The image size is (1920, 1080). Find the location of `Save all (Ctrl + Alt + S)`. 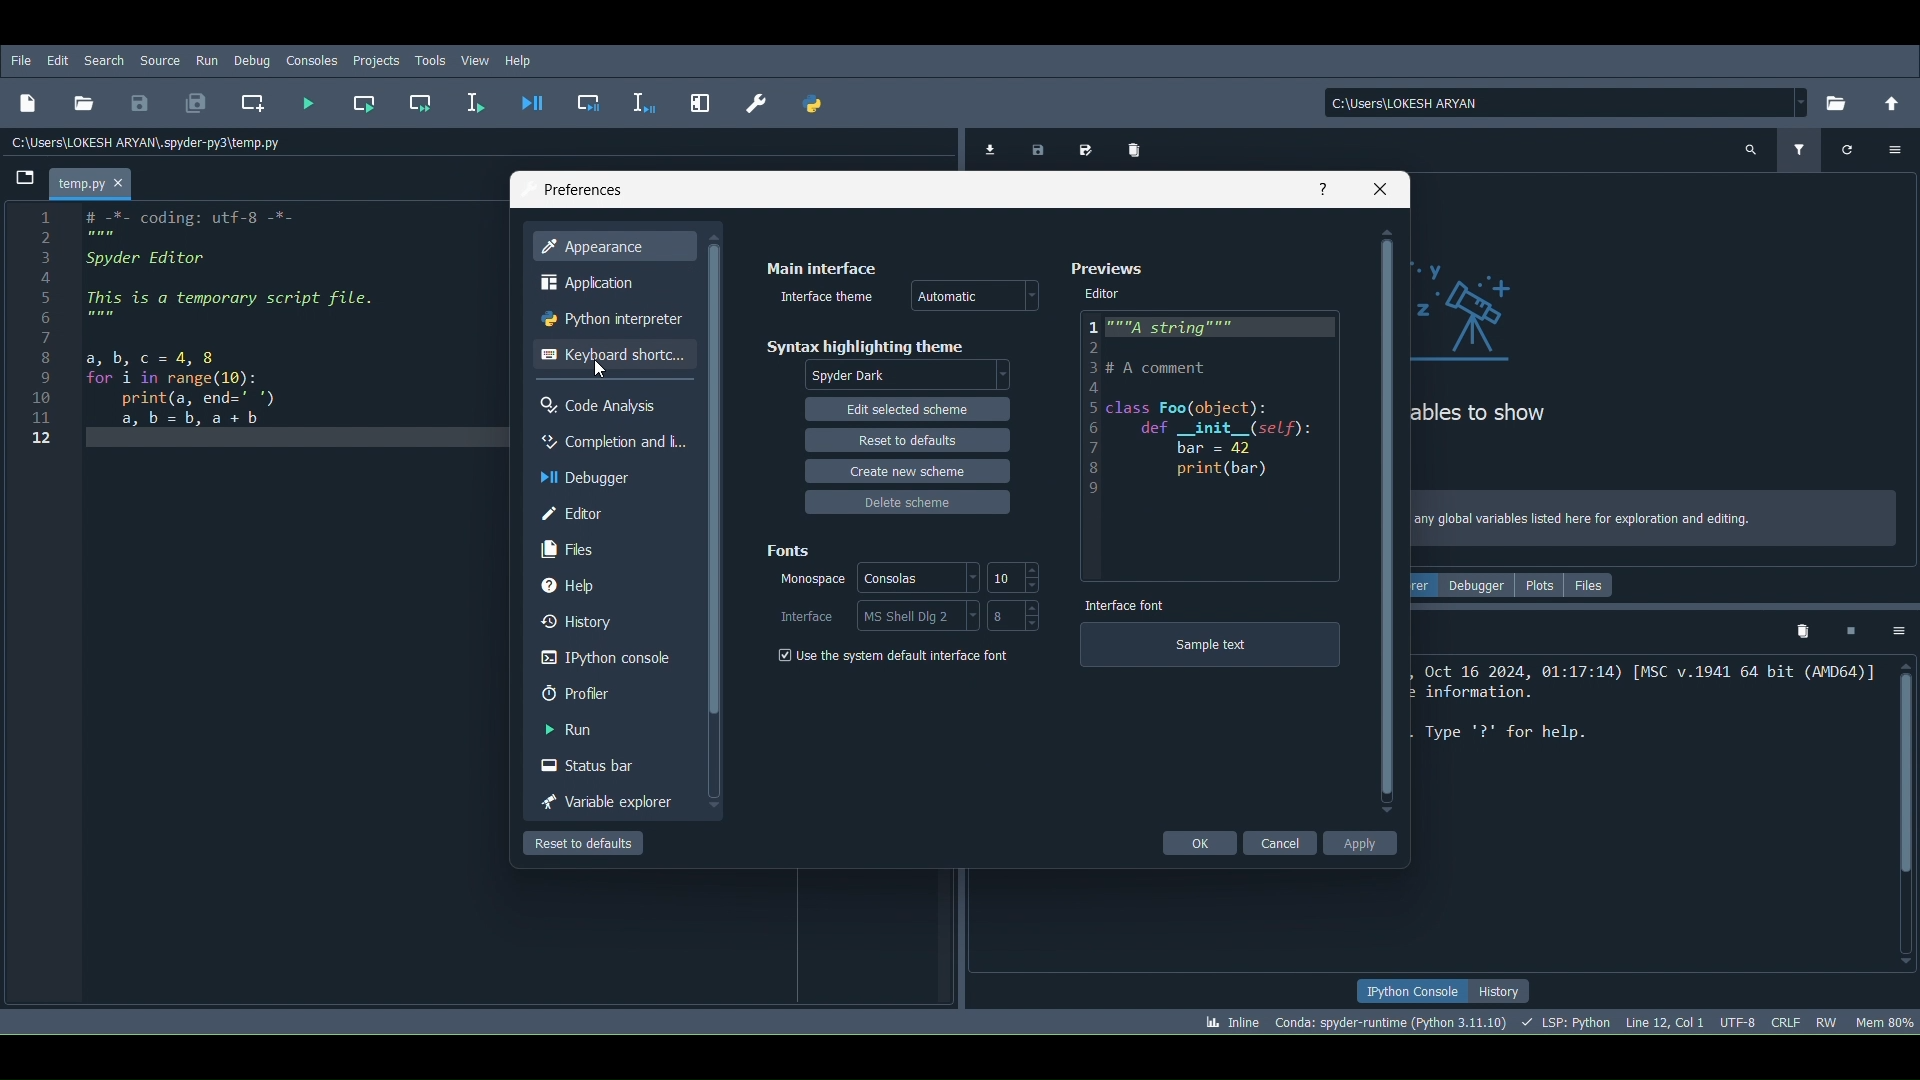

Save all (Ctrl + Alt + S) is located at coordinates (194, 100).